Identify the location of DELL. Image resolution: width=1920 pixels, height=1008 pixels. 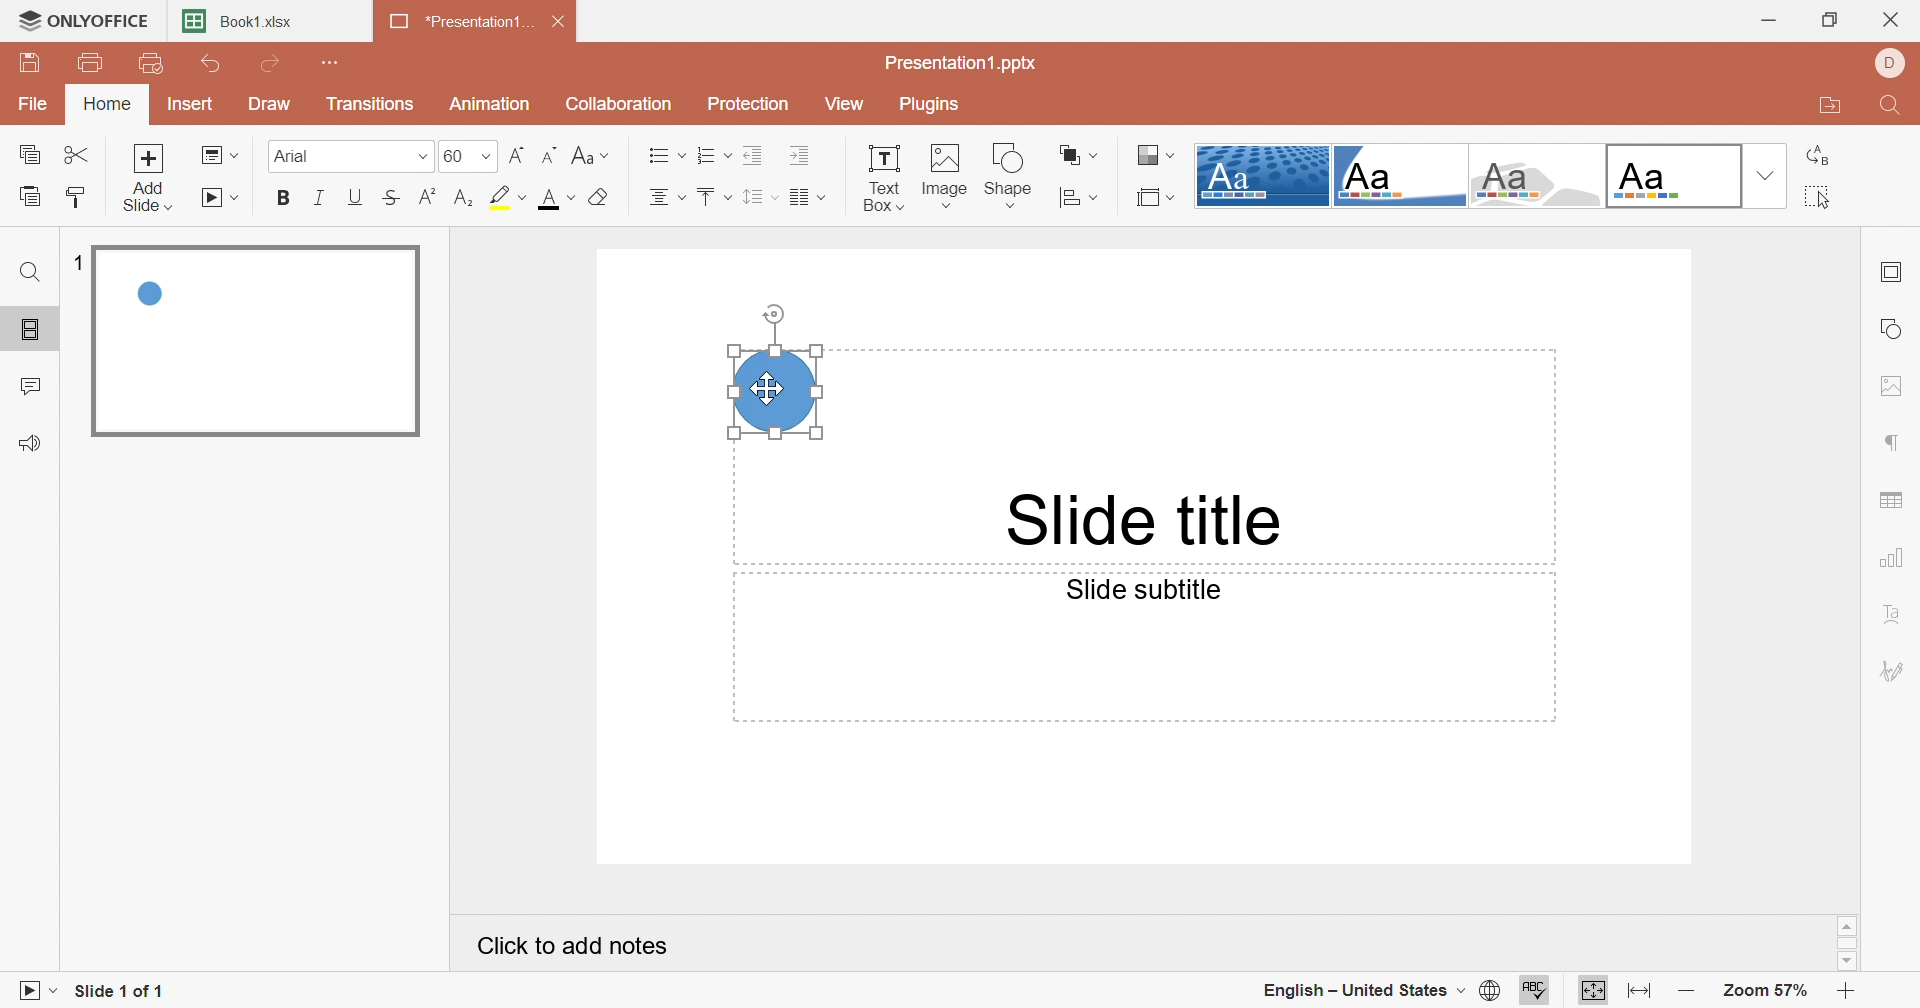
(1891, 62).